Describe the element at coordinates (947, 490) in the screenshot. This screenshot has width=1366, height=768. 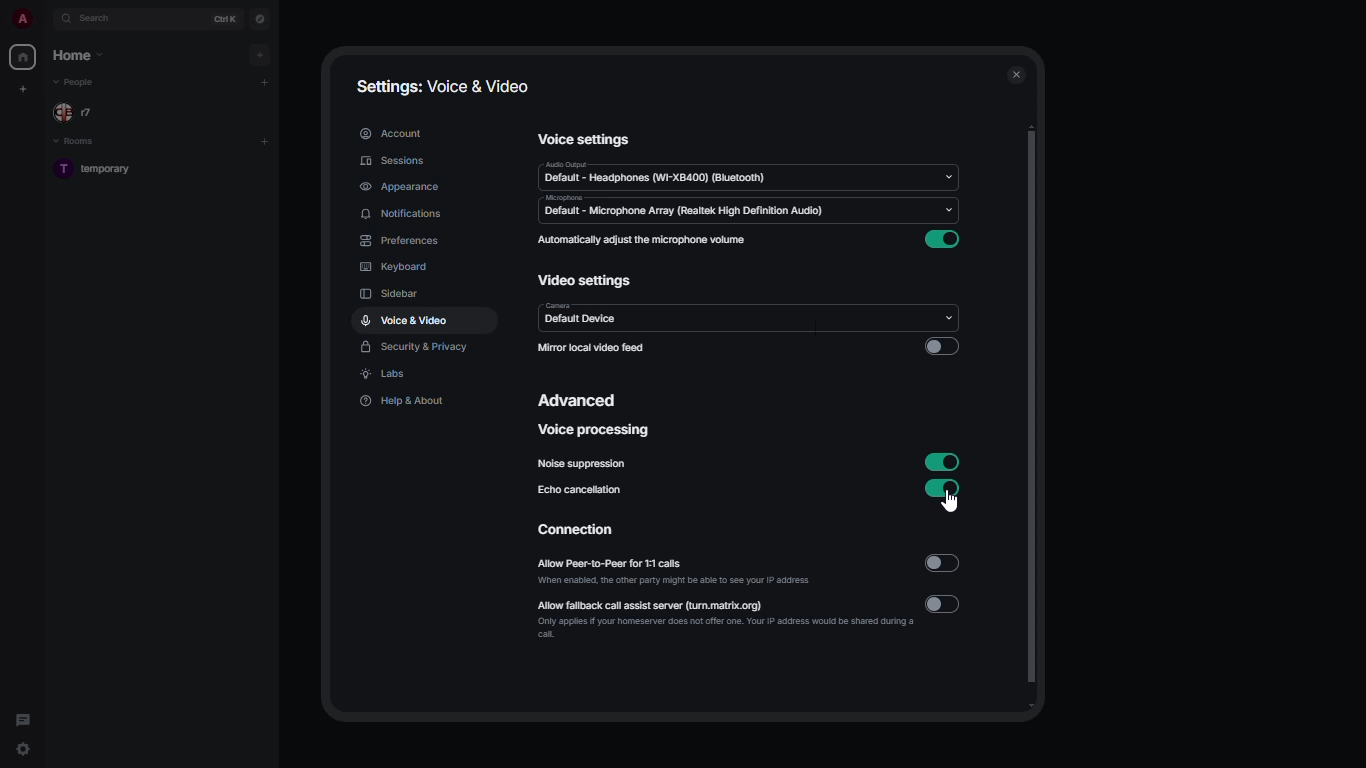
I see `enabled` at that location.